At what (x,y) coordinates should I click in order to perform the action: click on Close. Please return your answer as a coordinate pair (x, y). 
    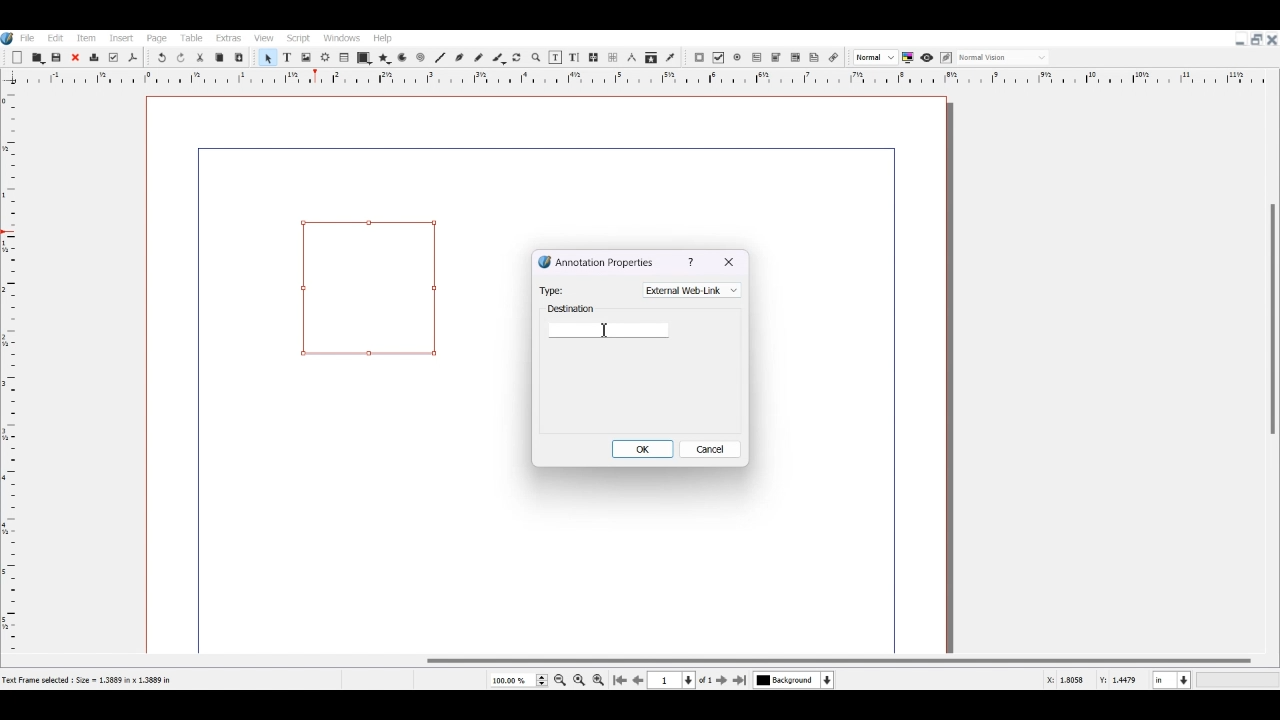
    Looking at the image, I should click on (1272, 39).